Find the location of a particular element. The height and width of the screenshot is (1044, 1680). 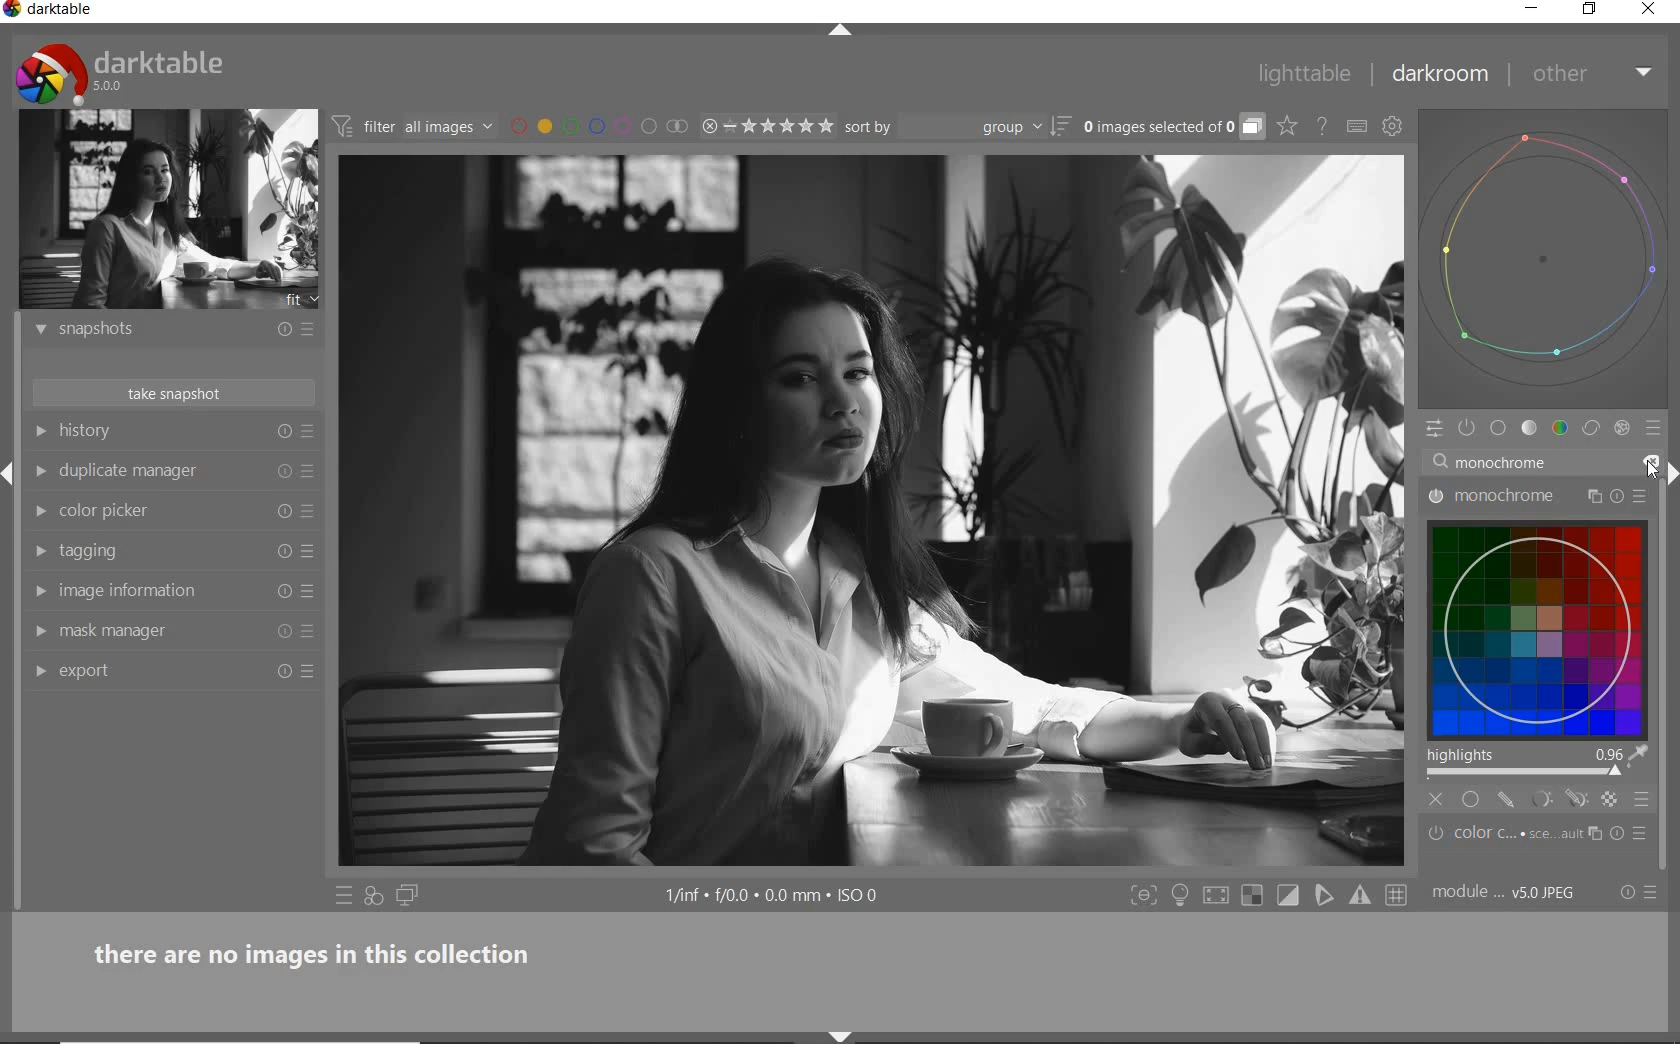

monochrome map is located at coordinates (1542, 622).